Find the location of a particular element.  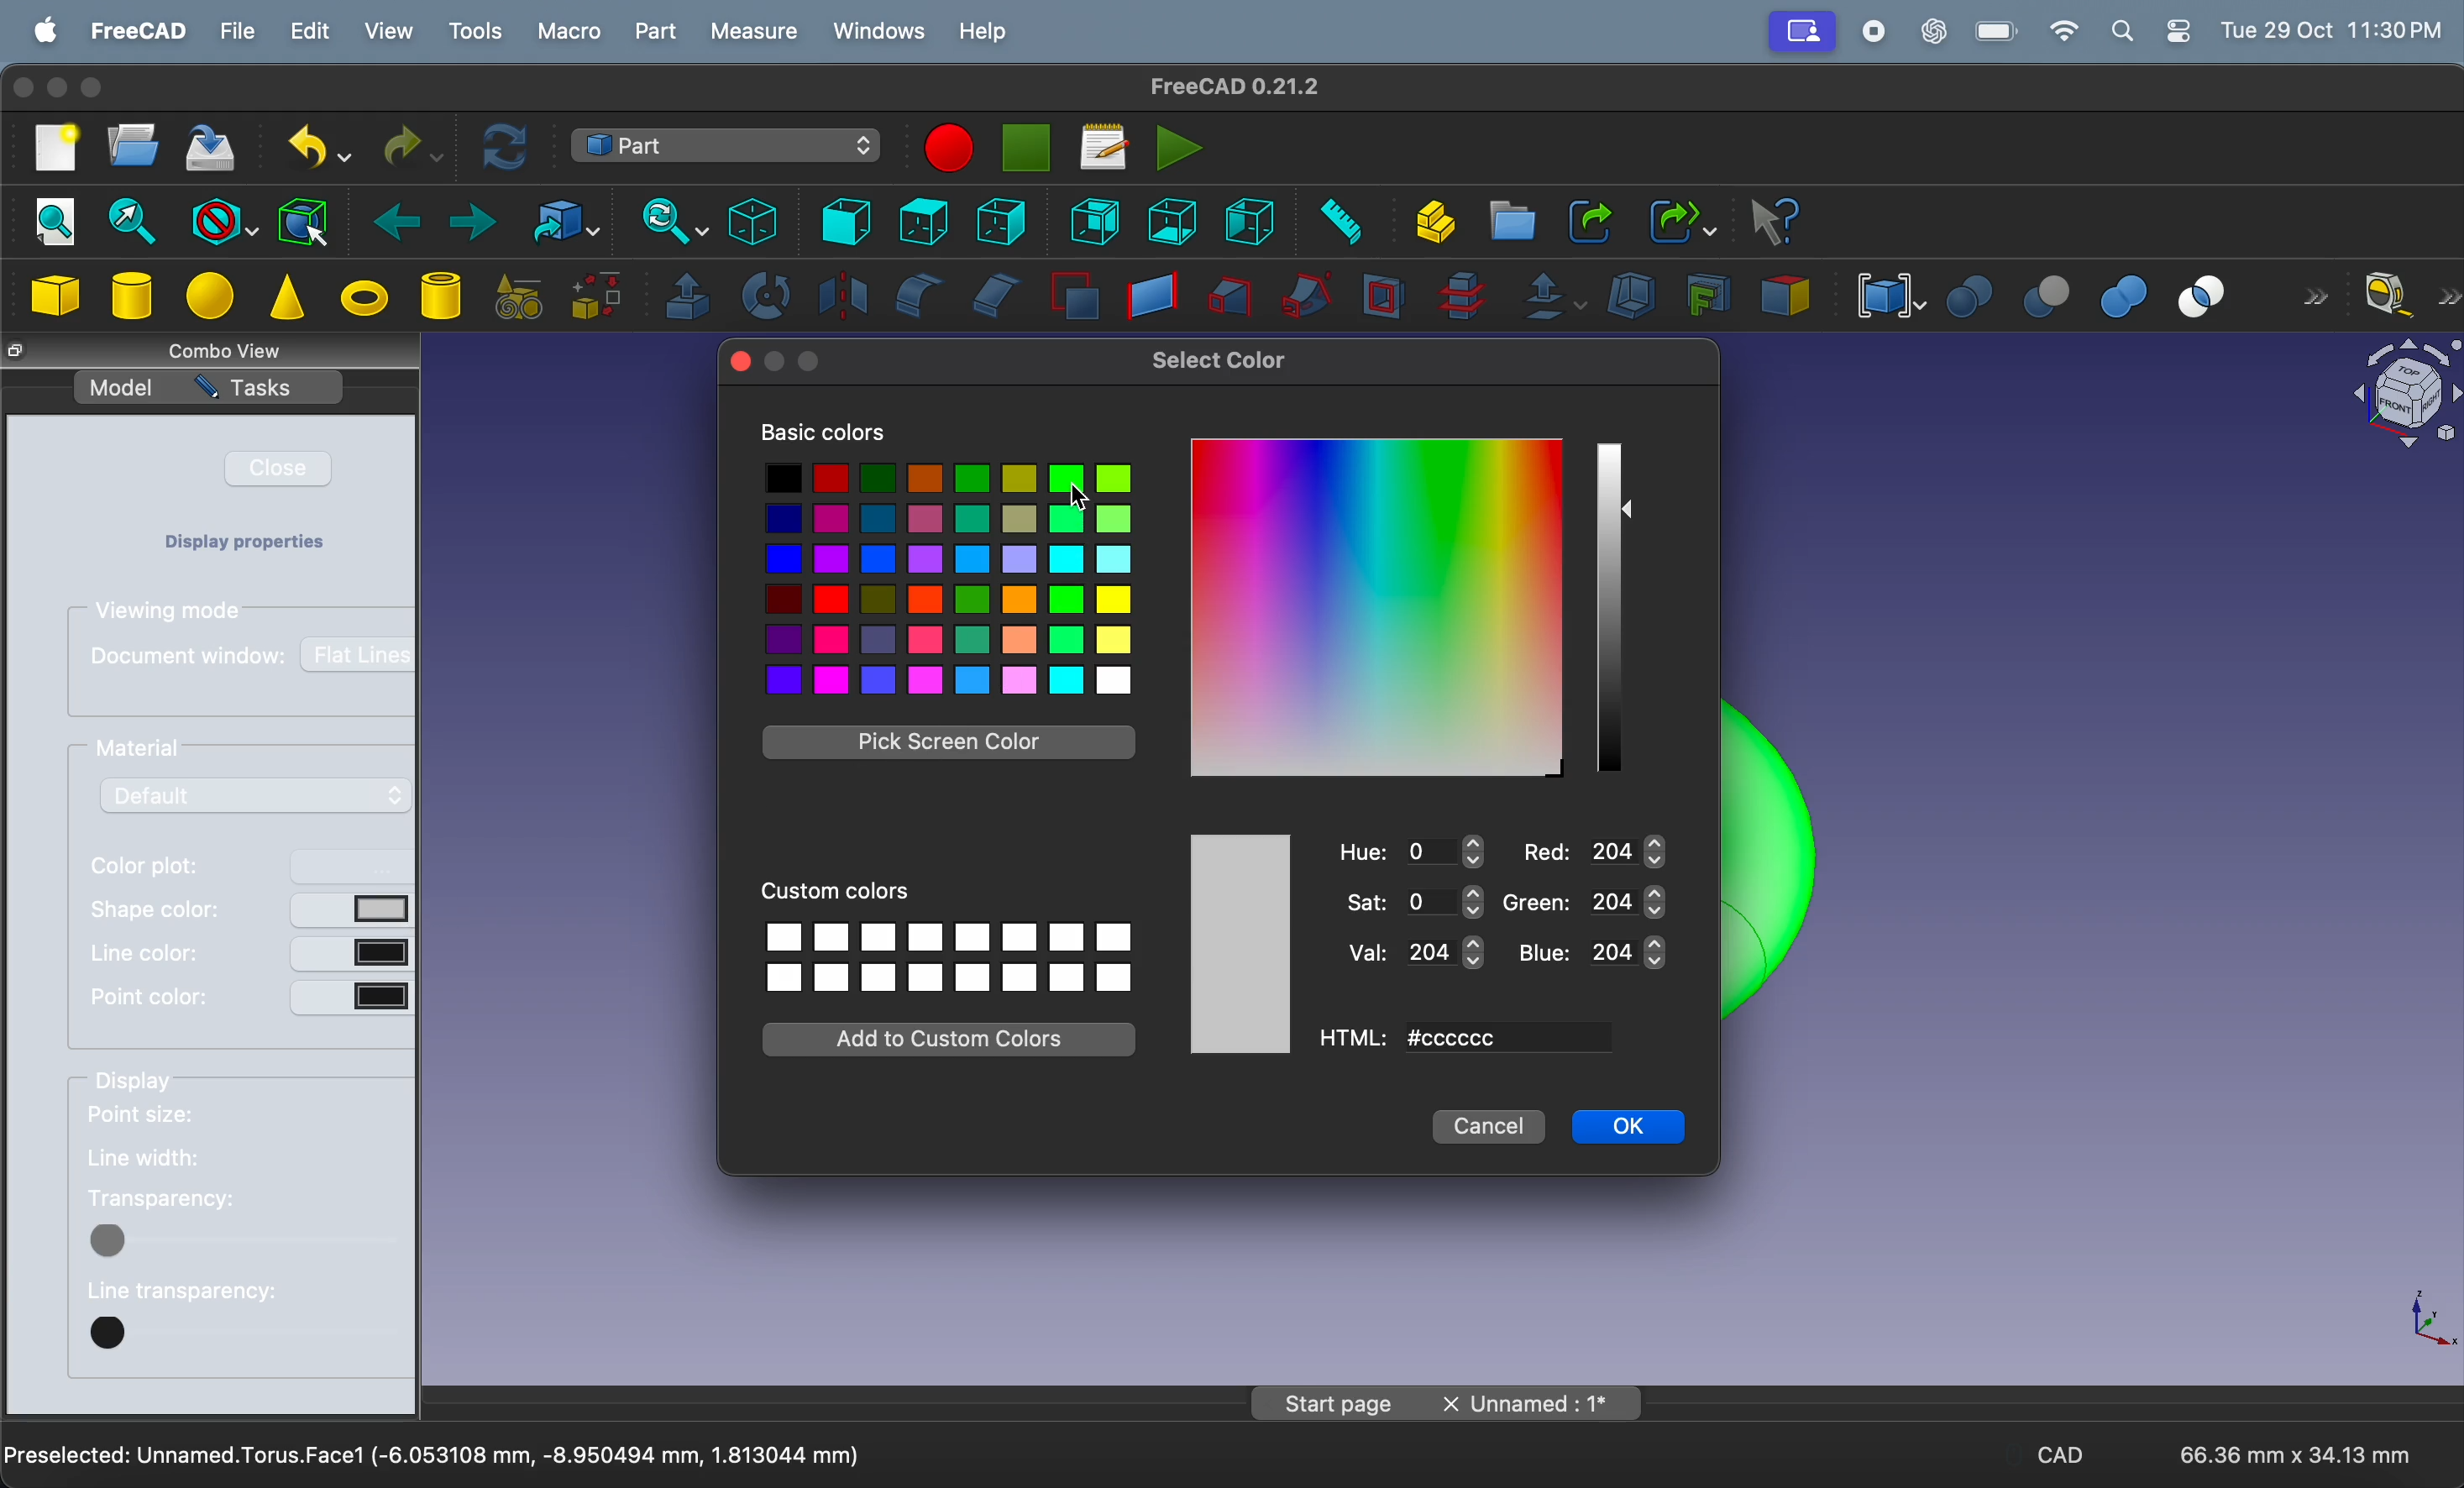

material is located at coordinates (150, 750).